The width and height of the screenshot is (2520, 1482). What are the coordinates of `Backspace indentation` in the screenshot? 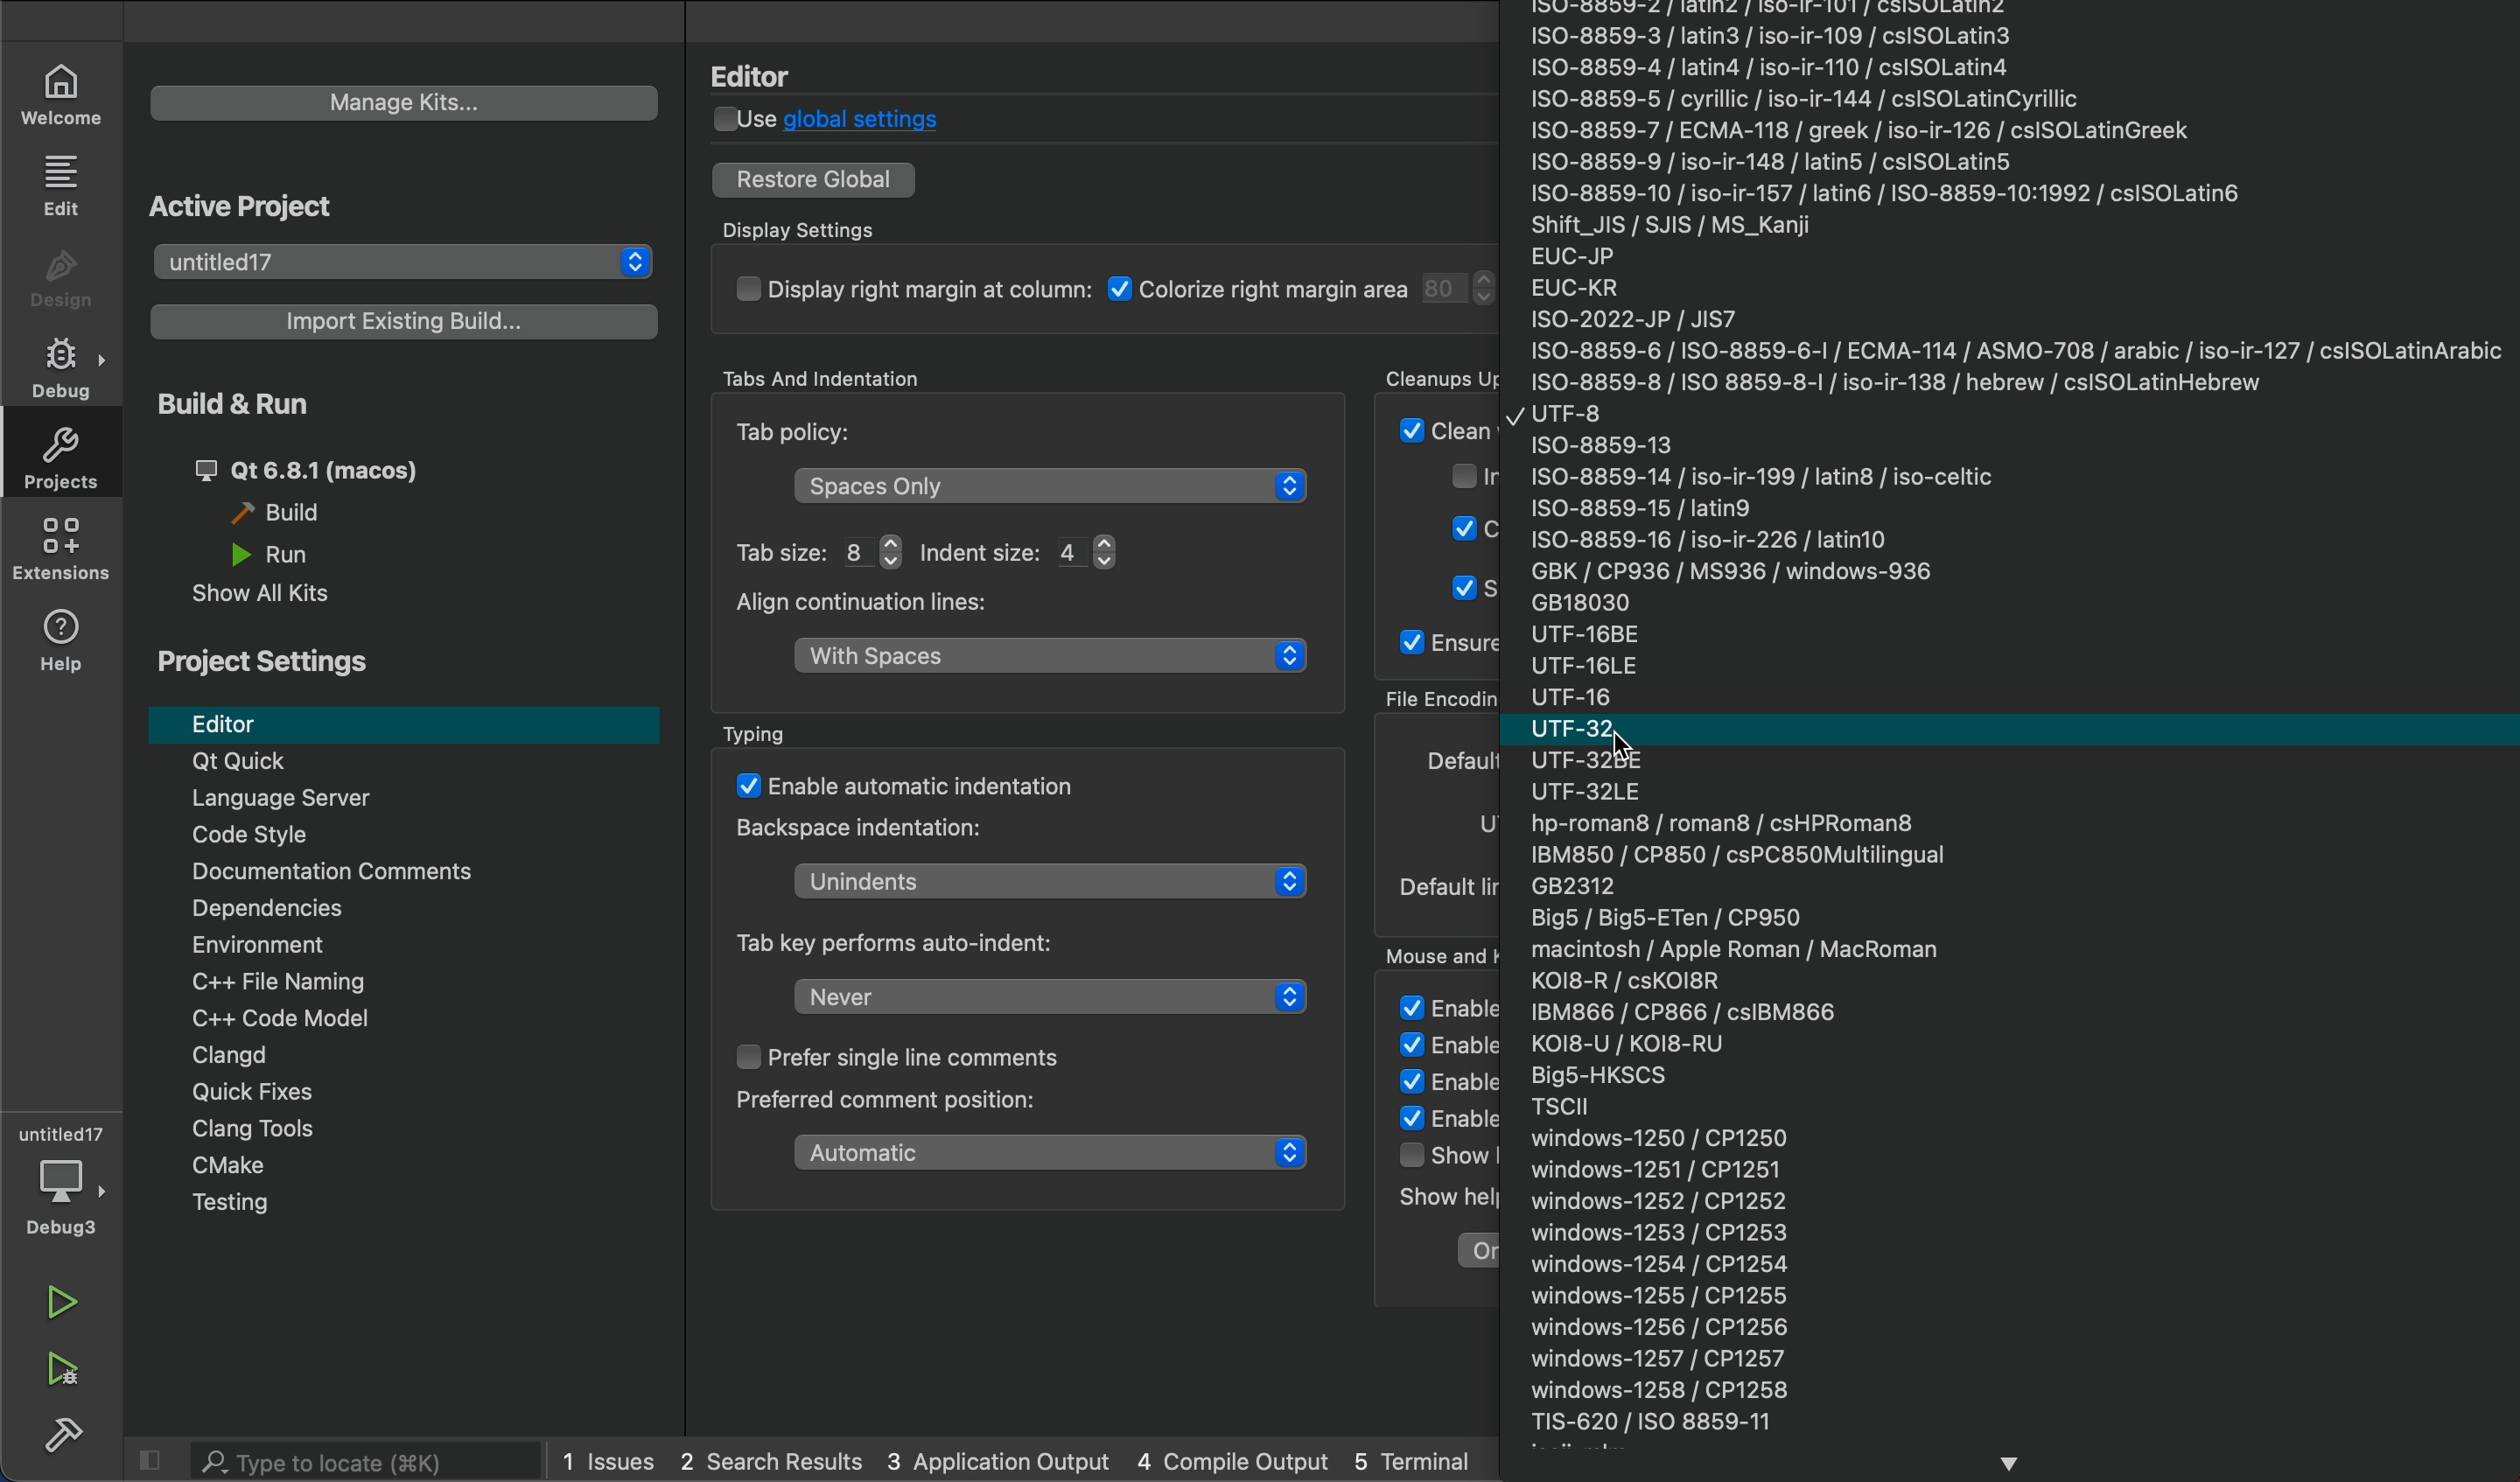 It's located at (866, 834).